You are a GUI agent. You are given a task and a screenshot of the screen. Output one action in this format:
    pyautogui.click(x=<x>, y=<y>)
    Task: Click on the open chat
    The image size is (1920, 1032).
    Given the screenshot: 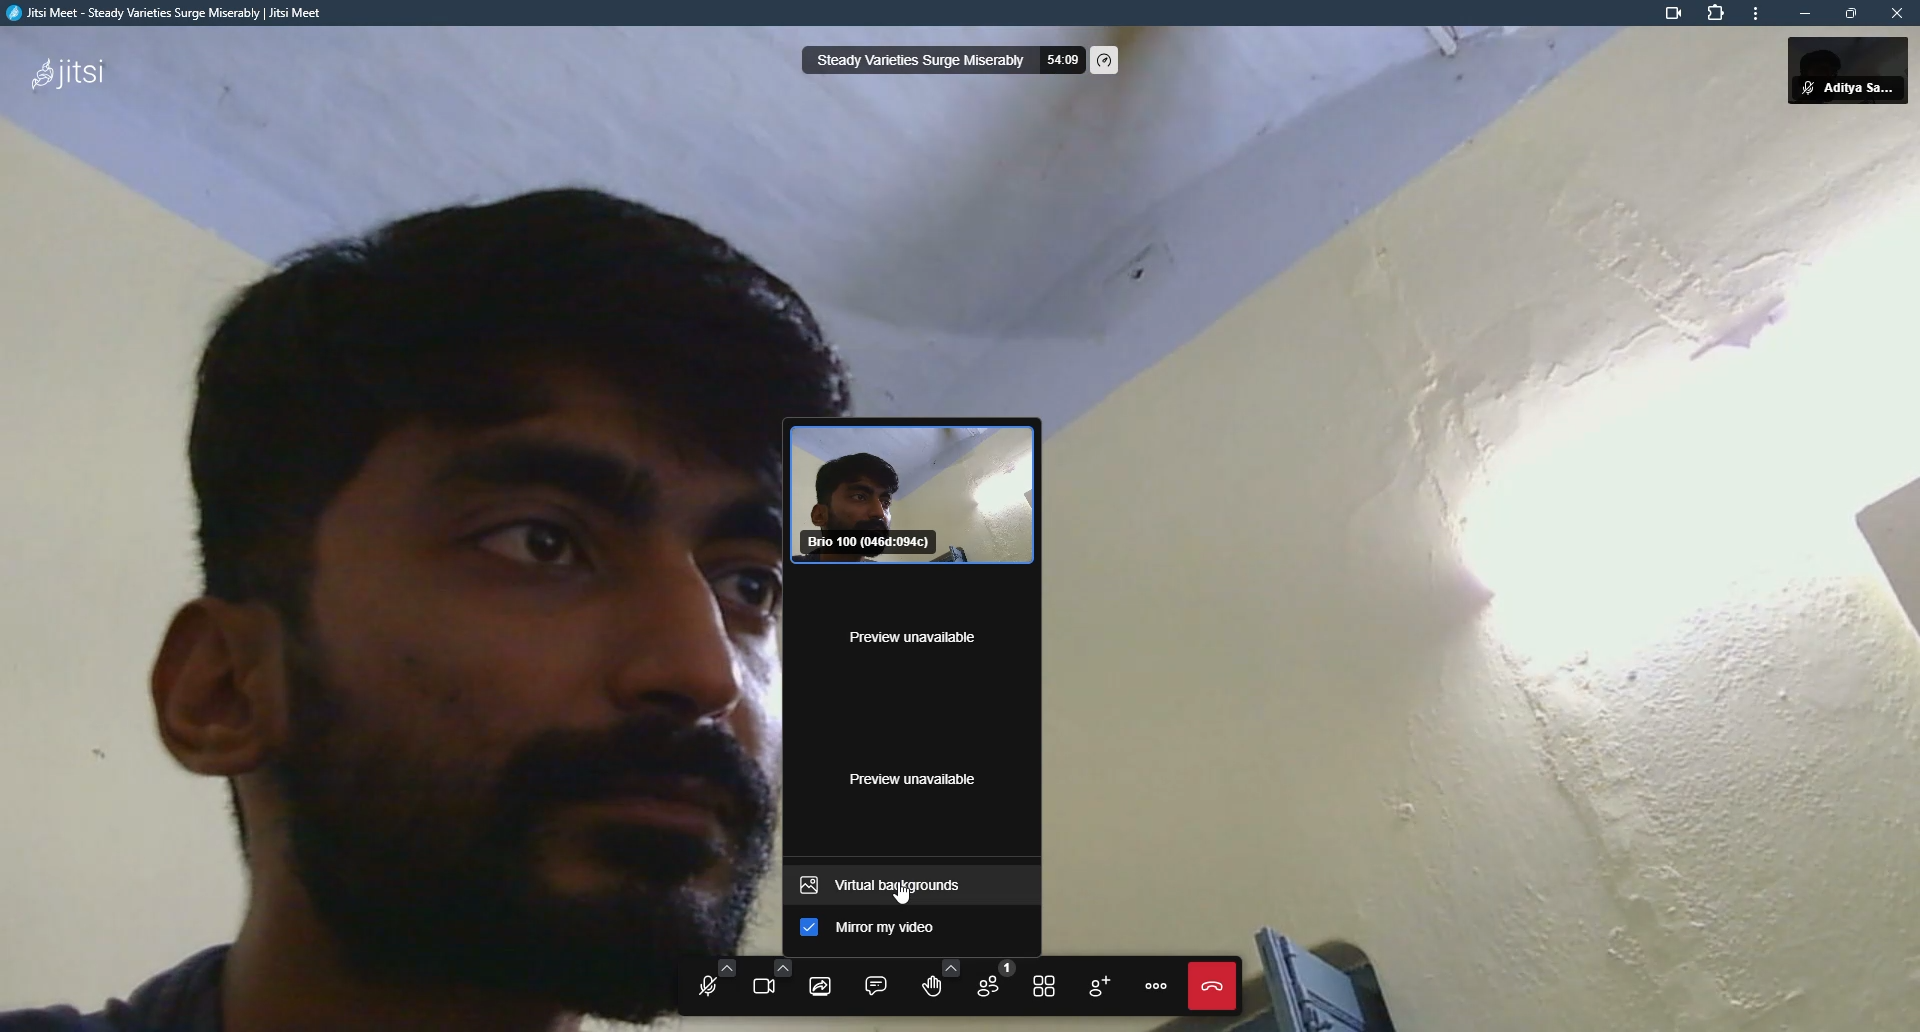 What is the action you would take?
    pyautogui.click(x=876, y=984)
    